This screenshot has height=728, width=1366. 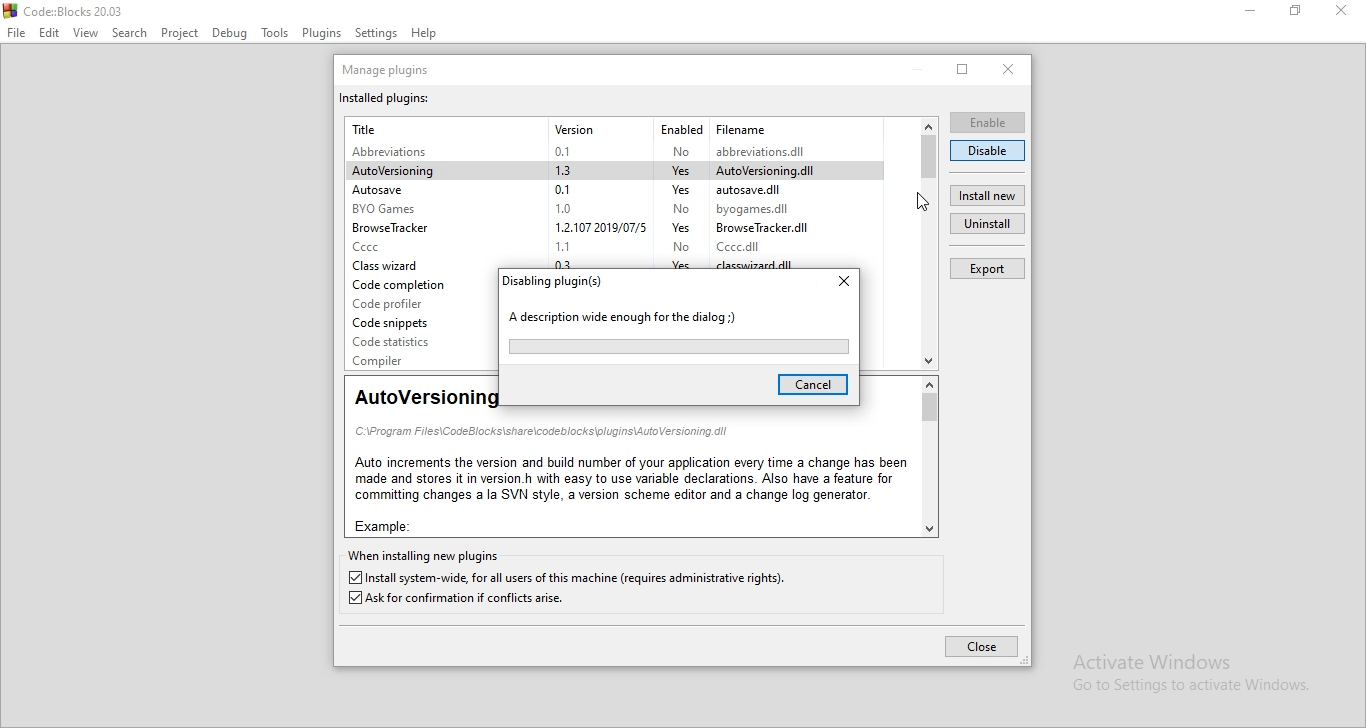 What do you see at coordinates (564, 207) in the screenshot?
I see `1.0` at bounding box center [564, 207].